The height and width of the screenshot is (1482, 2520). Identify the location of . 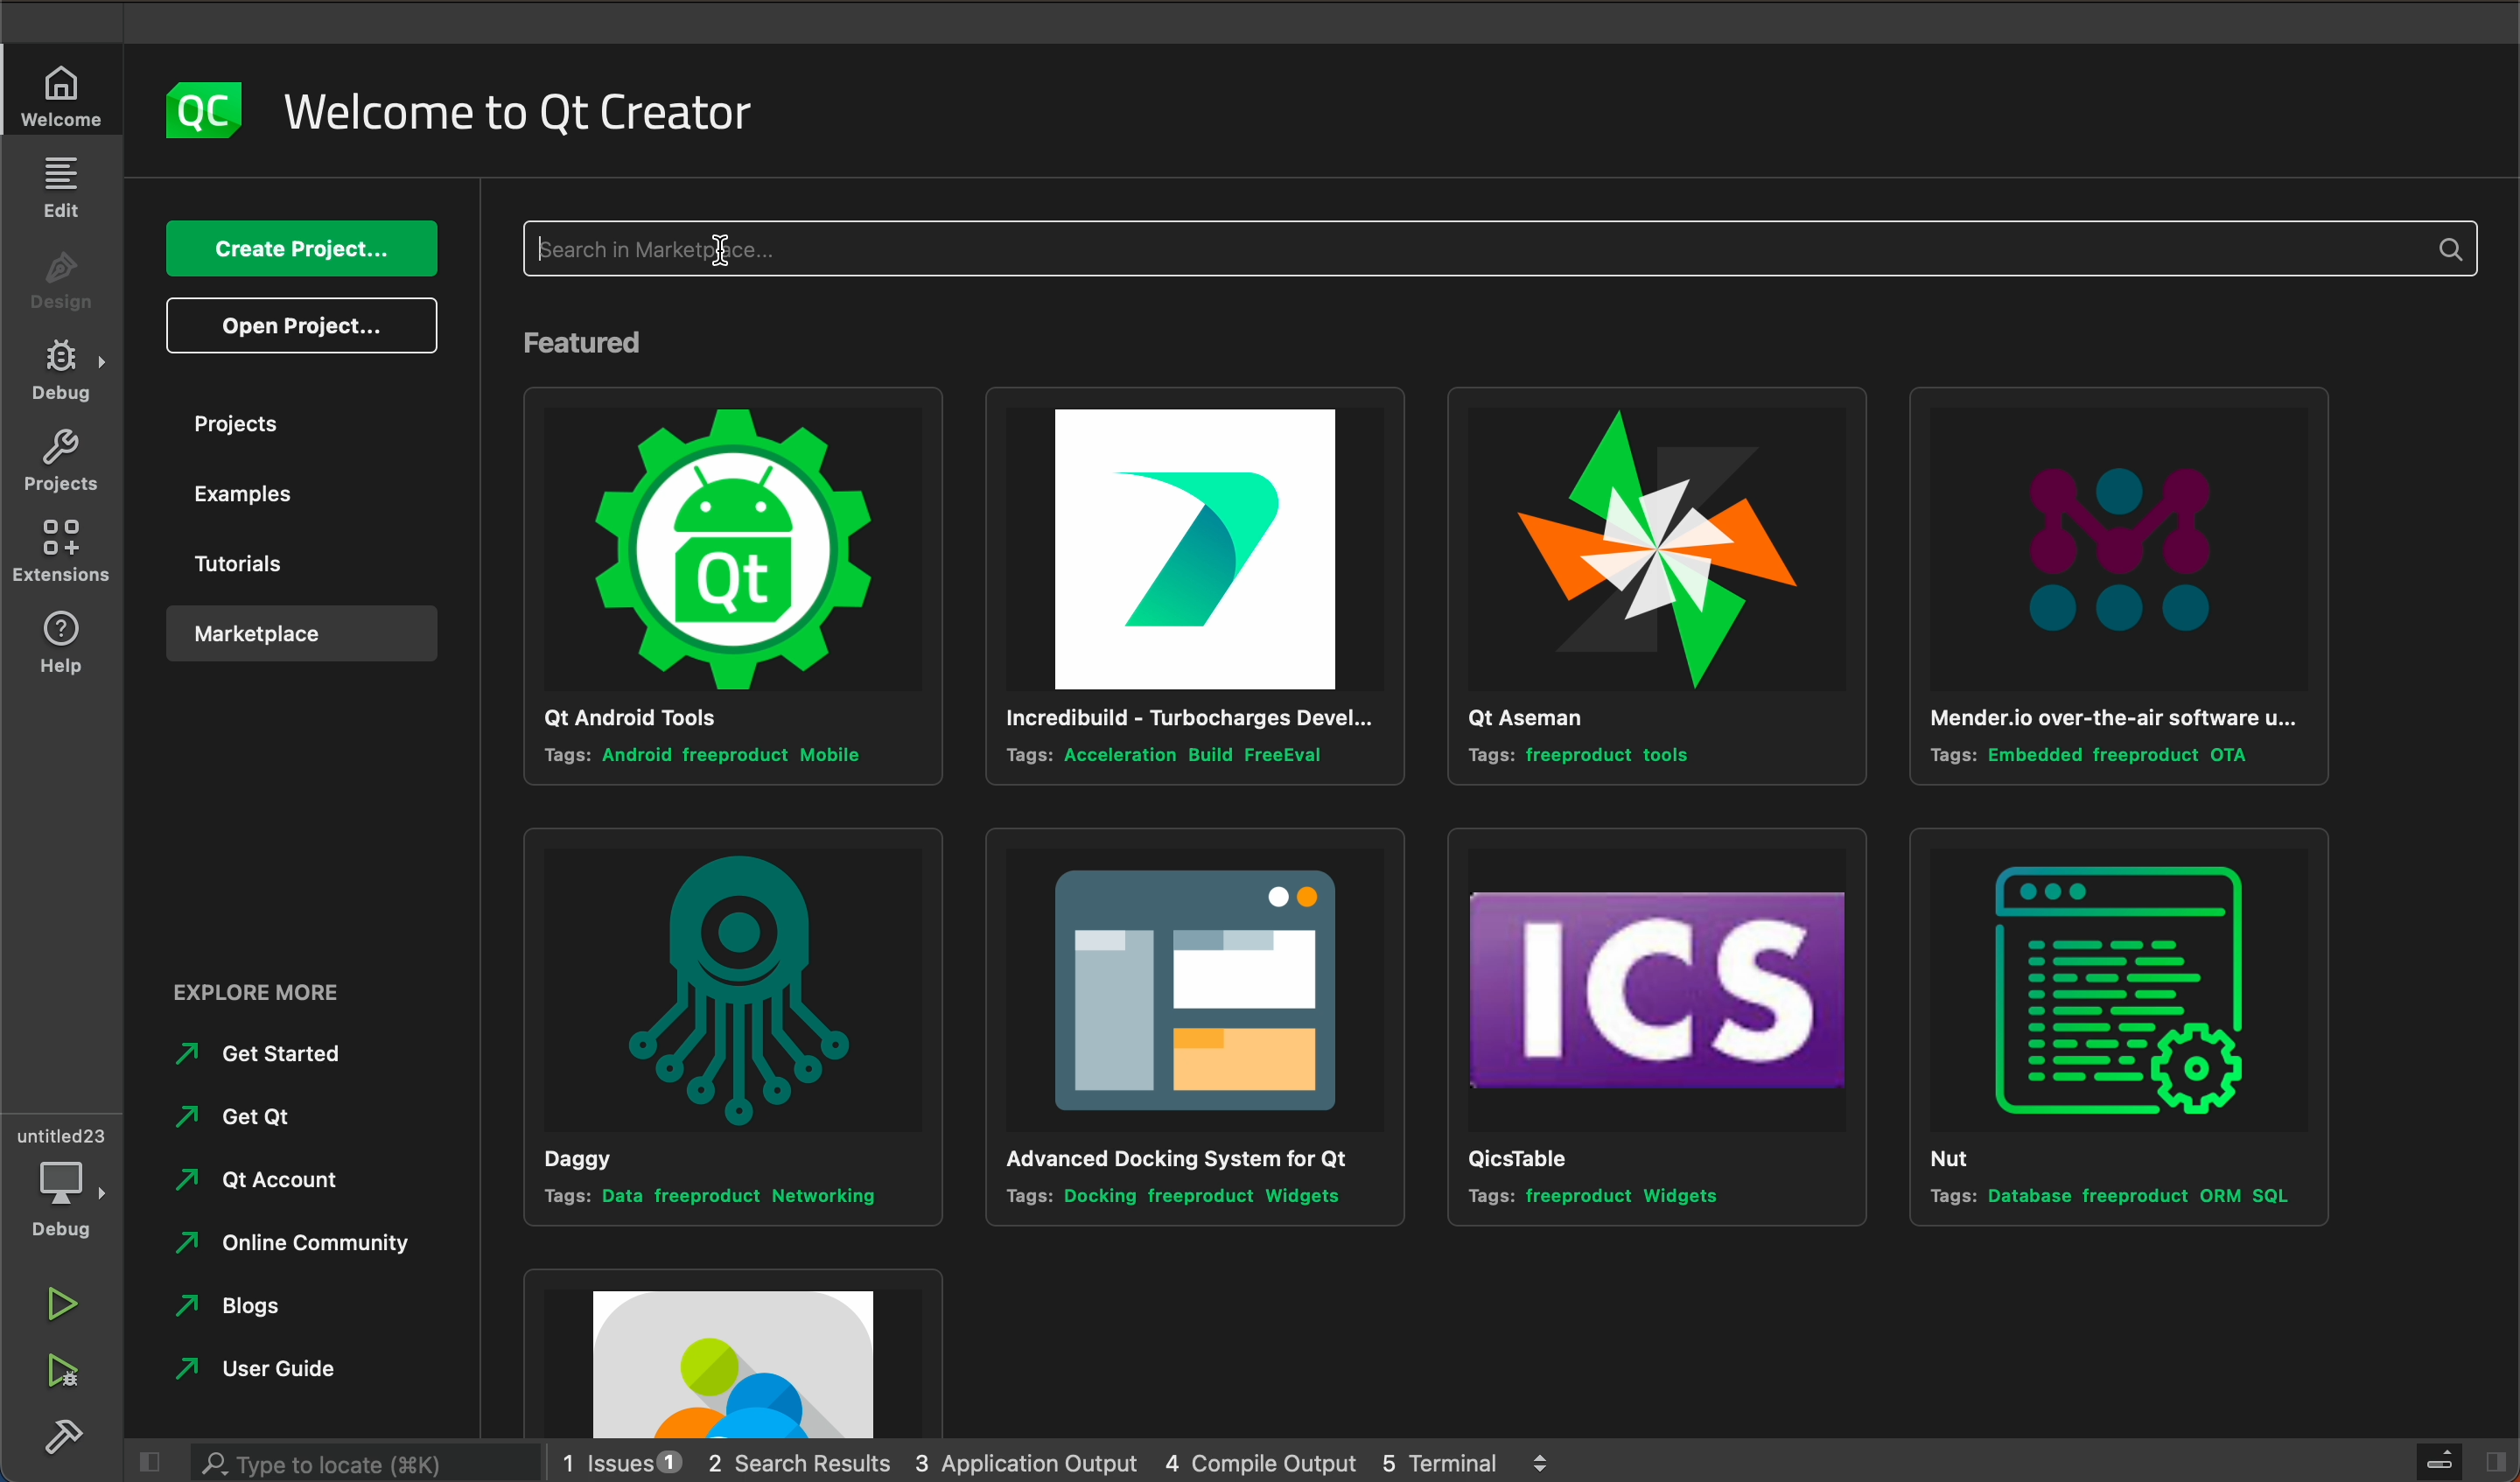
(2118, 1026).